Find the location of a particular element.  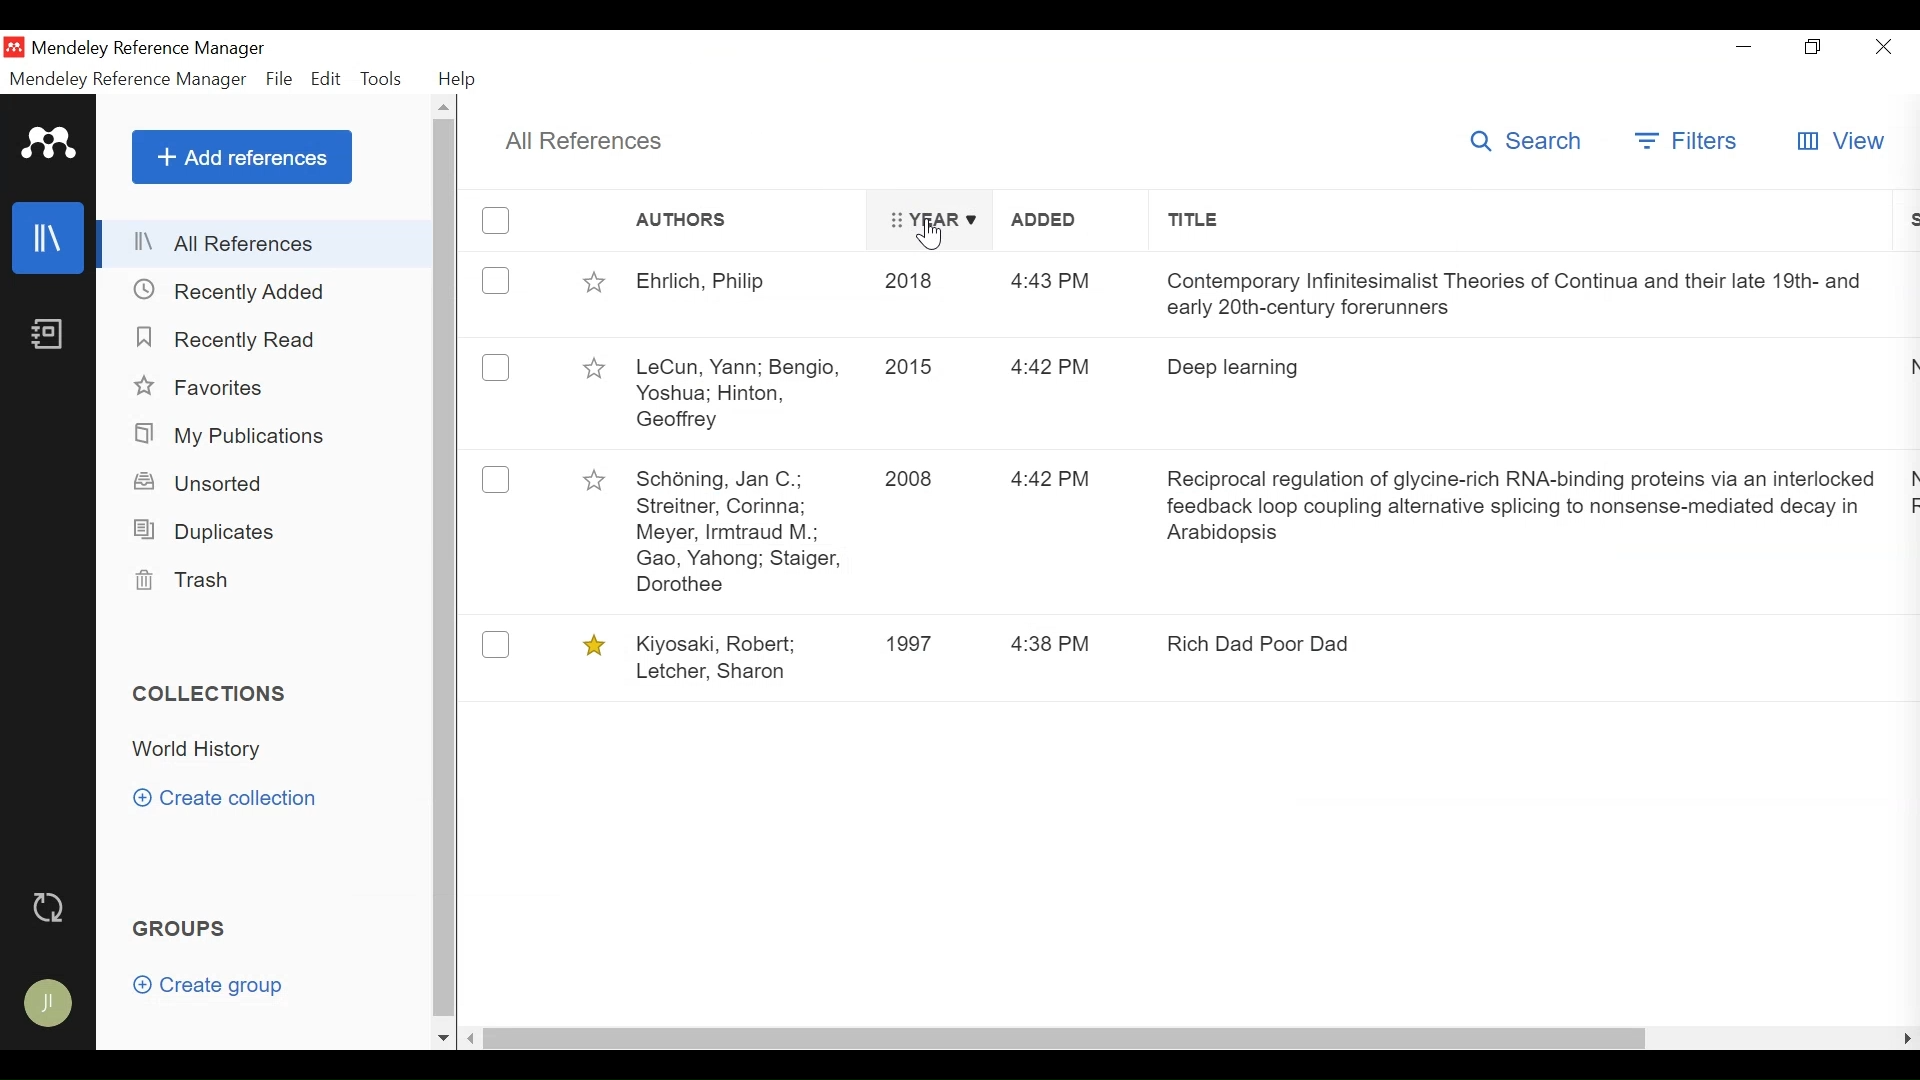

(un)Select Favorites is located at coordinates (597, 368).